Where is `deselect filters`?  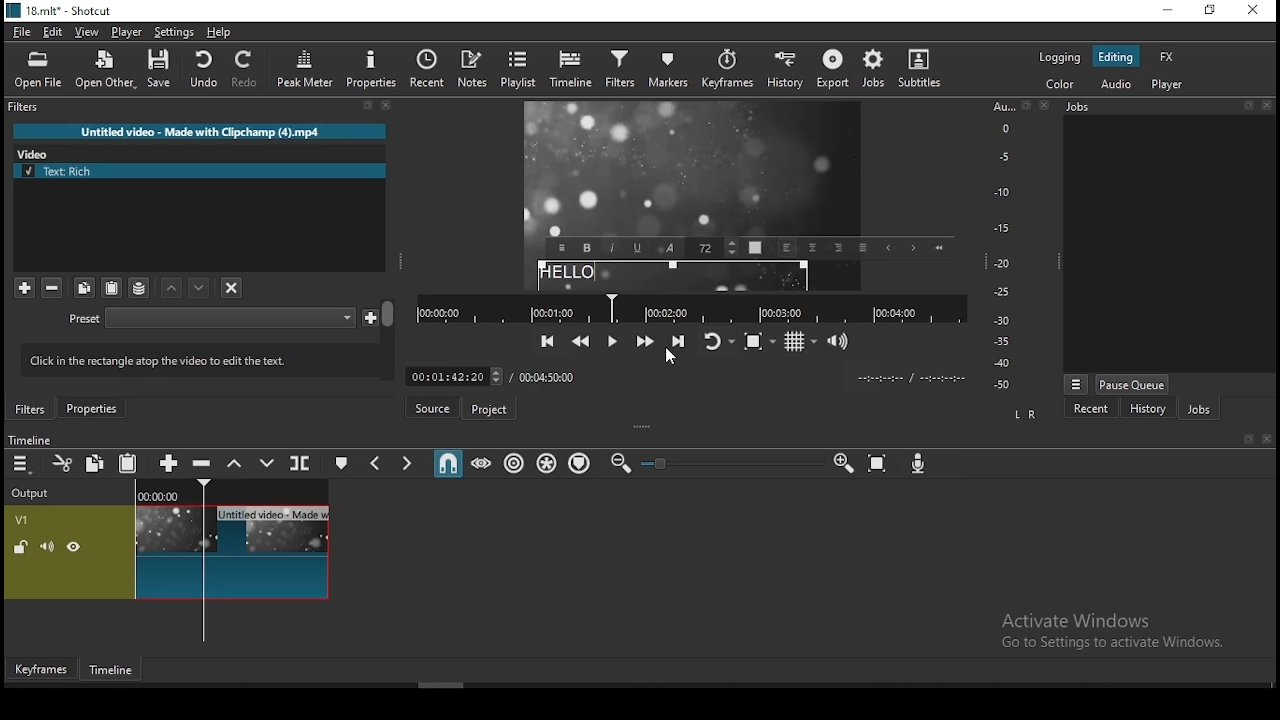 deselect filters is located at coordinates (230, 286).